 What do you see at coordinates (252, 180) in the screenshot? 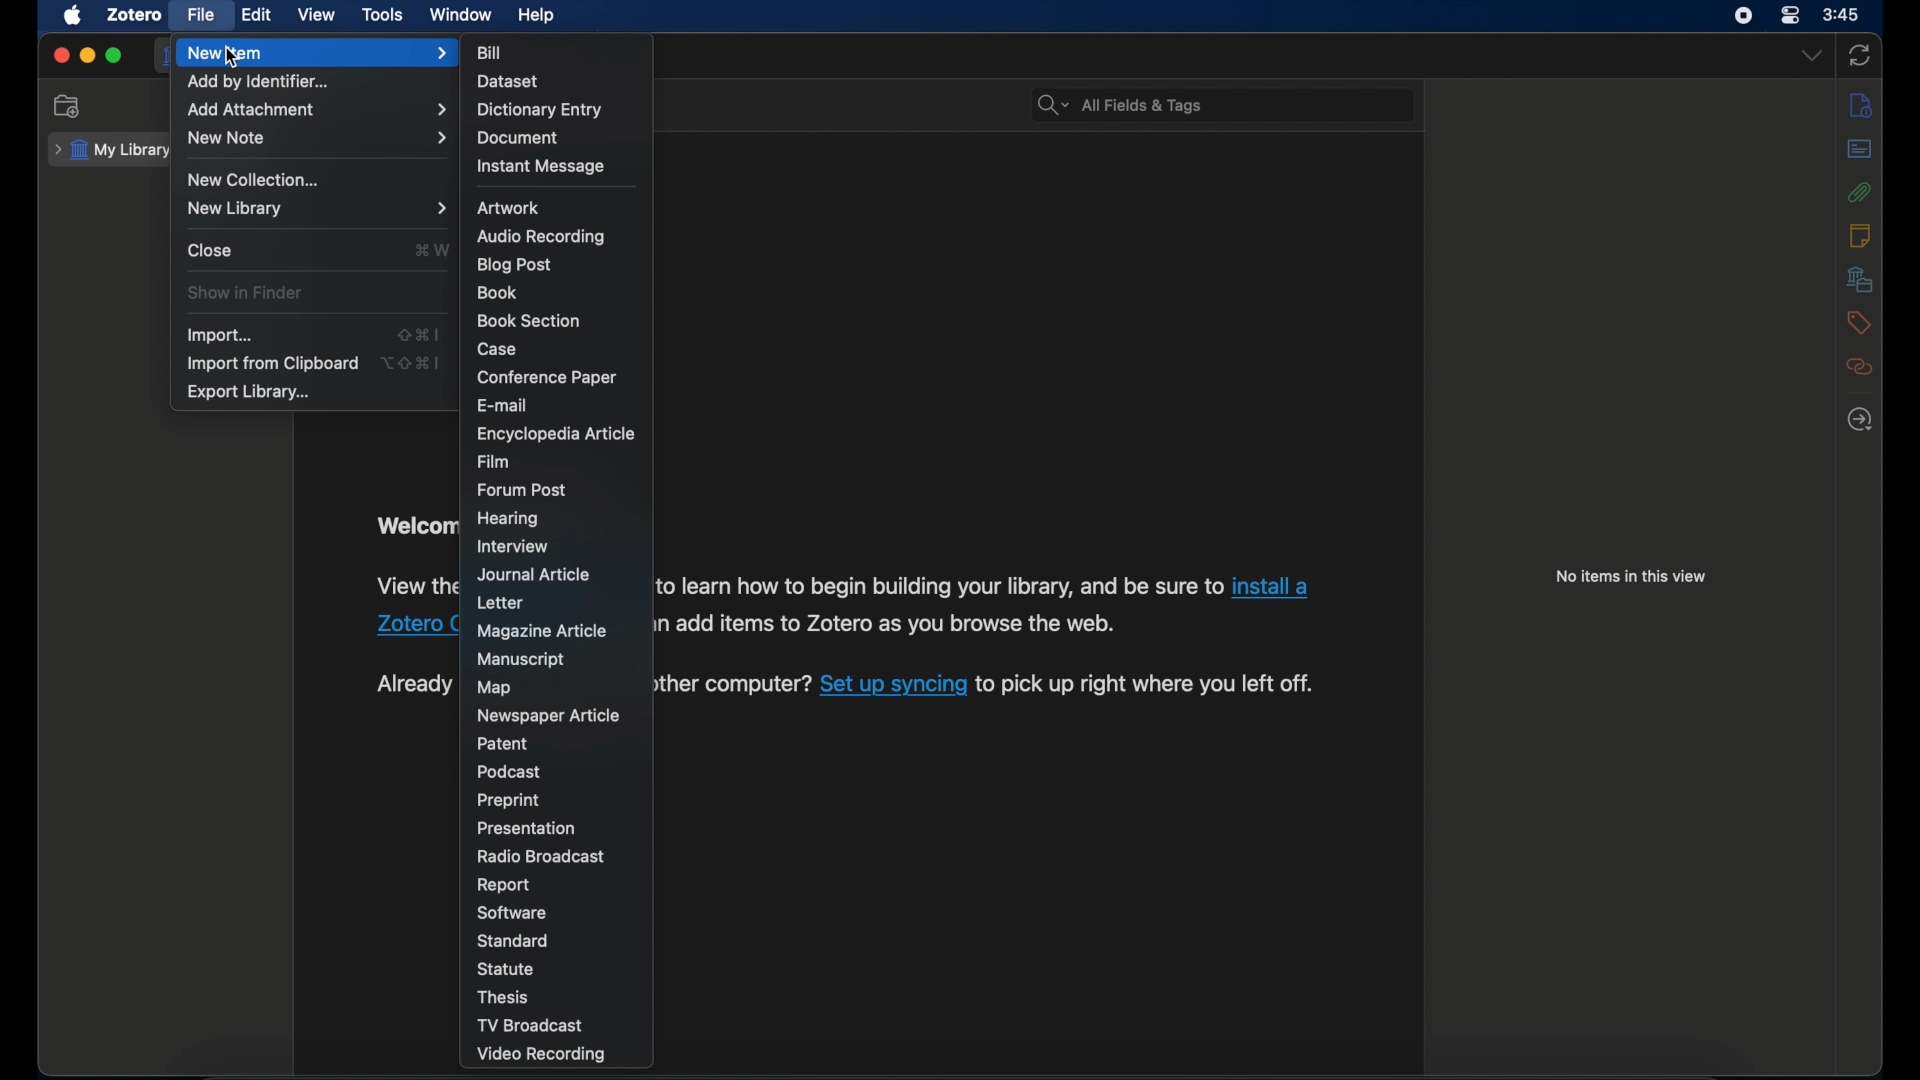
I see `new collection` at bounding box center [252, 180].